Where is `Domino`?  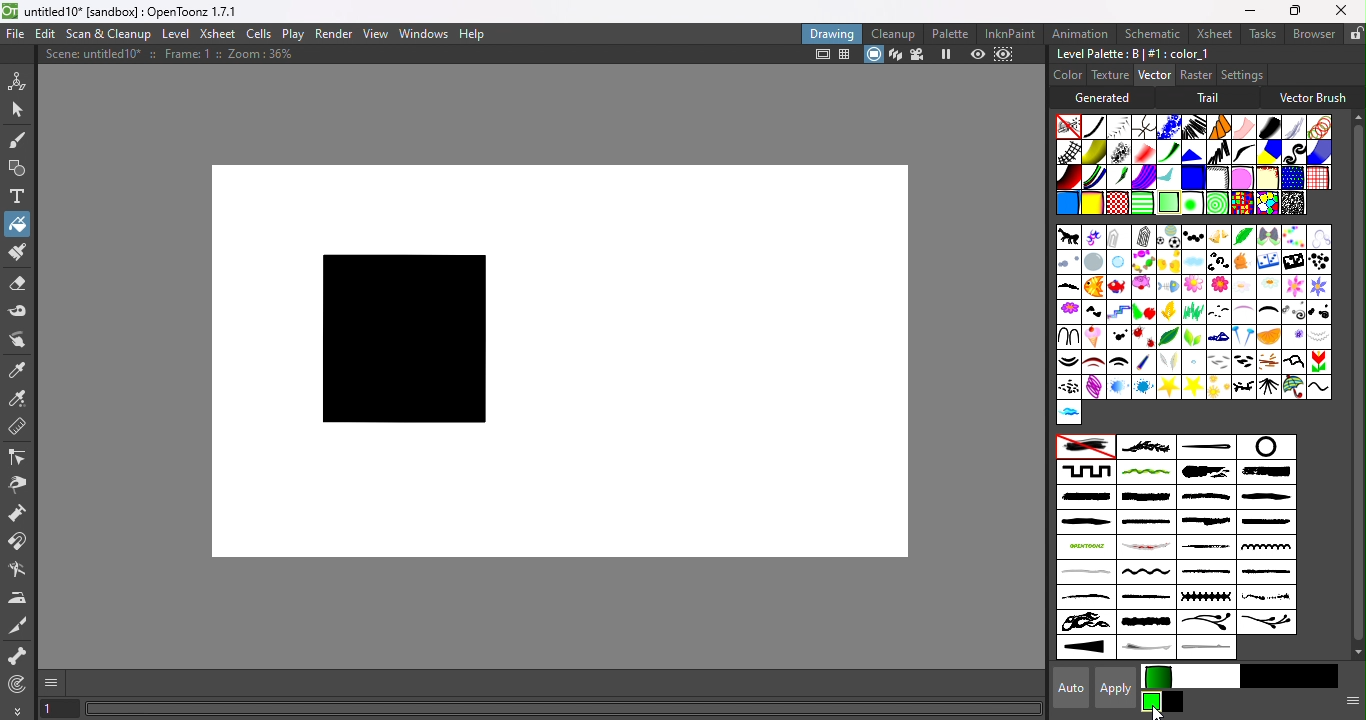 Domino is located at coordinates (1292, 263).